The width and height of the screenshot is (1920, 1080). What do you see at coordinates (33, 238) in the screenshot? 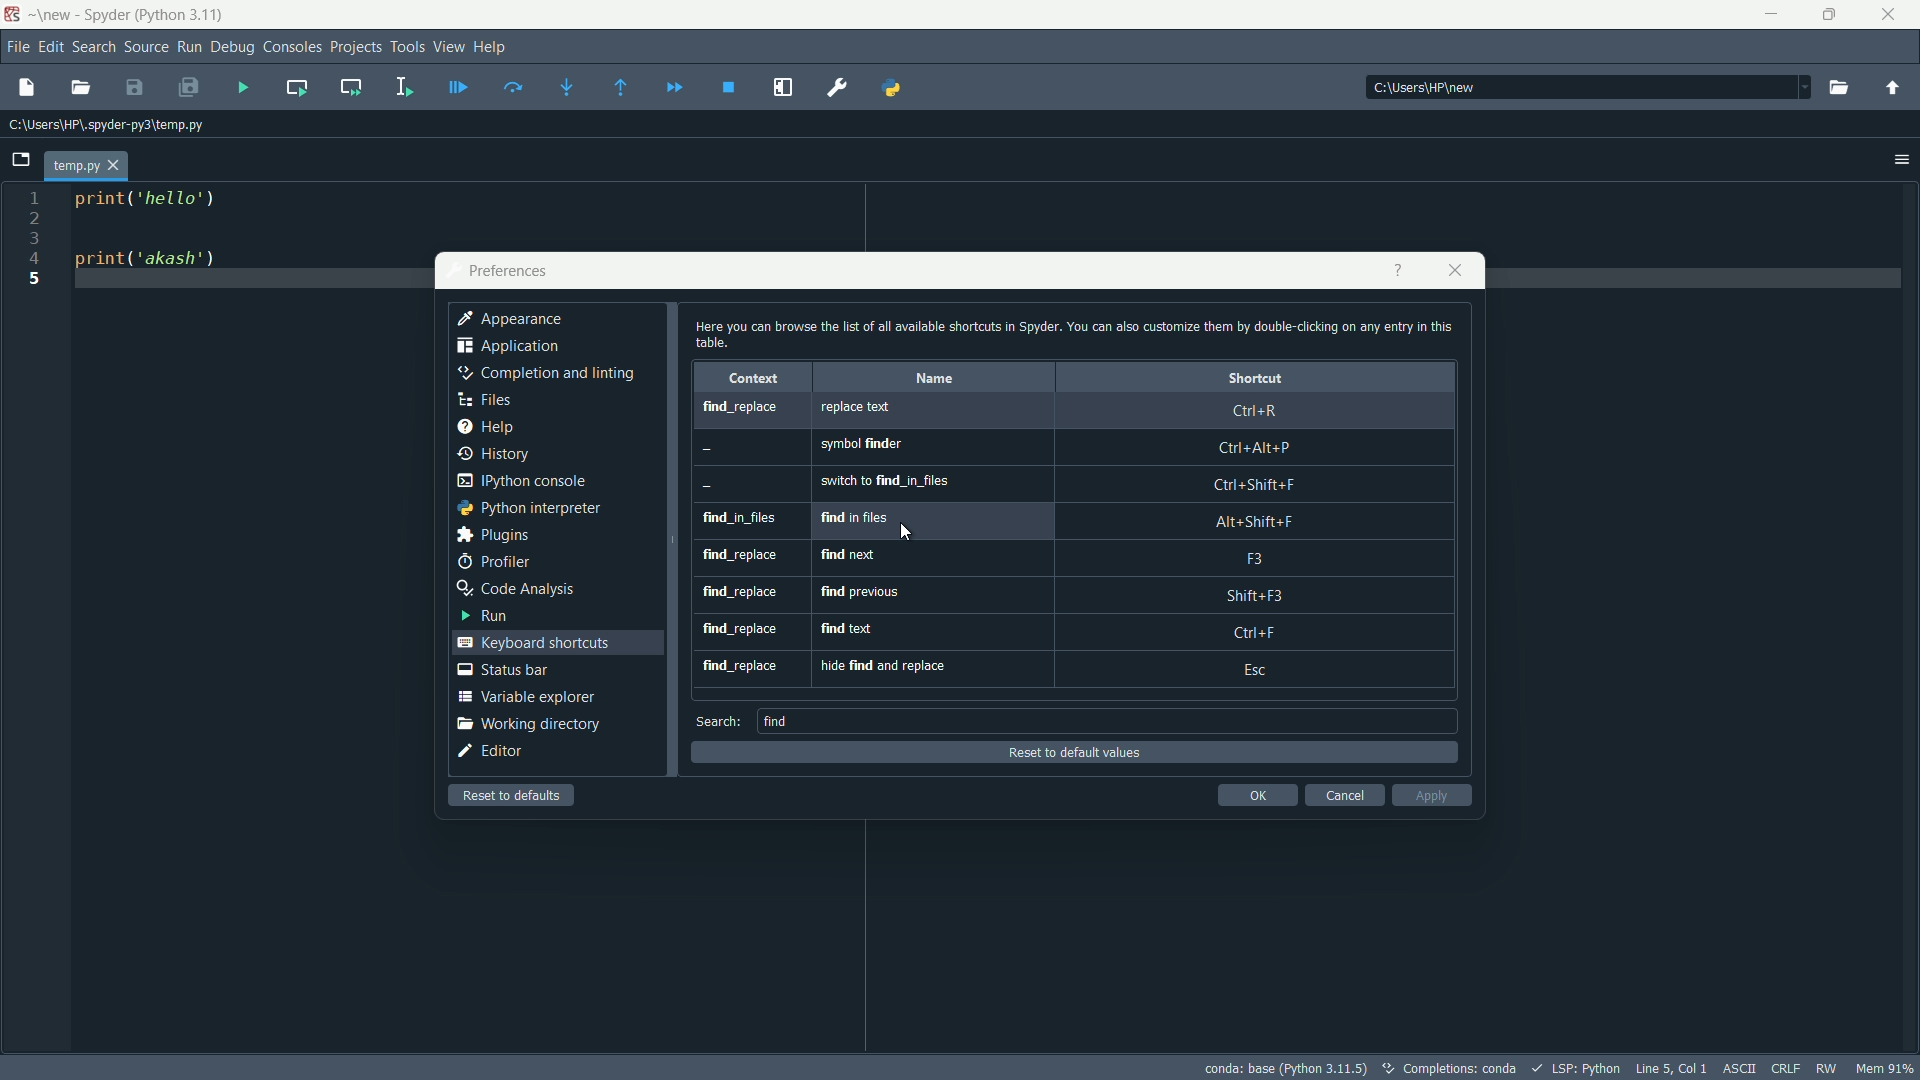
I see `3` at bounding box center [33, 238].